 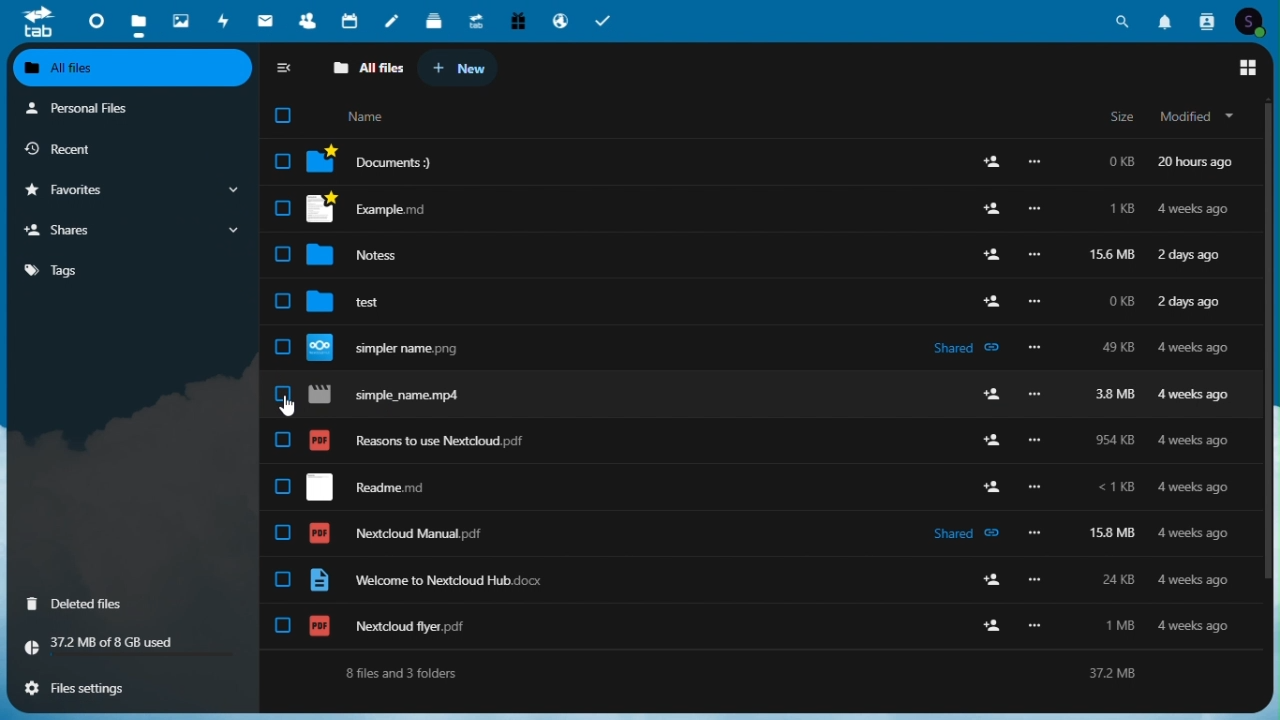 What do you see at coordinates (745, 626) in the screenshot?
I see `Notebook flyer` at bounding box center [745, 626].